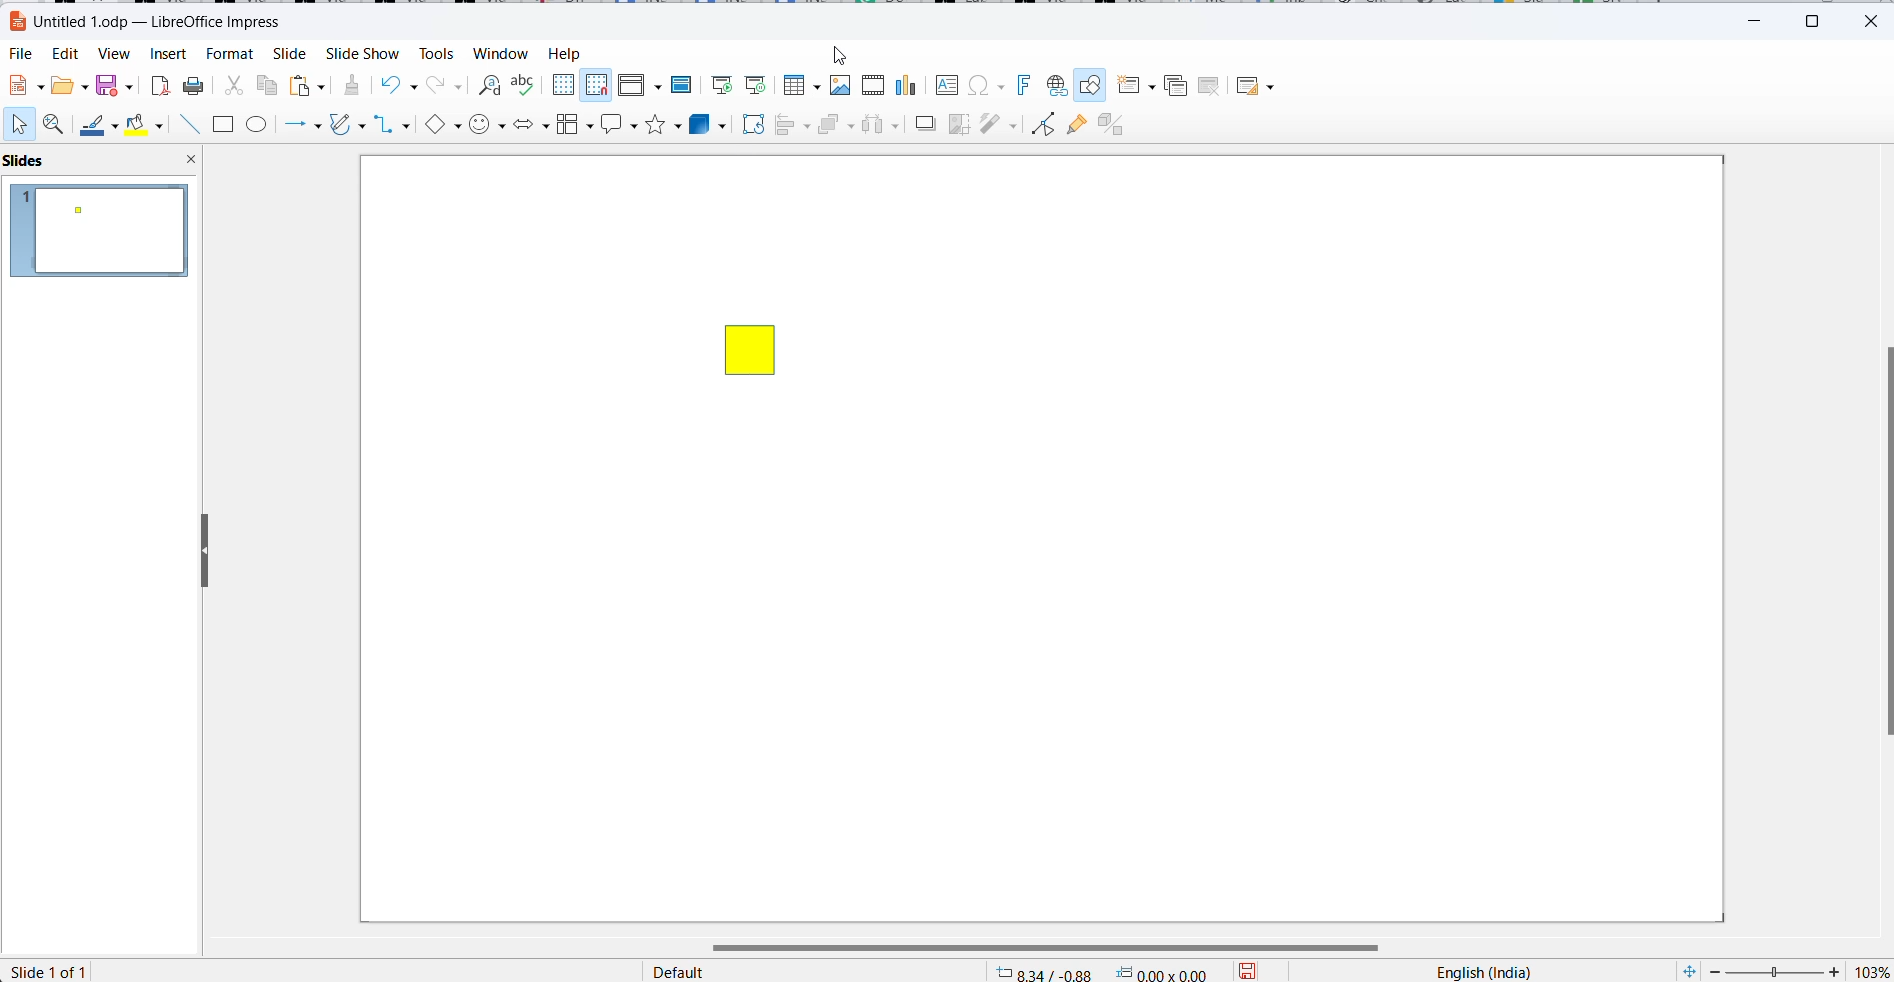 The image size is (1894, 982). What do you see at coordinates (843, 85) in the screenshot?
I see `Insert image` at bounding box center [843, 85].